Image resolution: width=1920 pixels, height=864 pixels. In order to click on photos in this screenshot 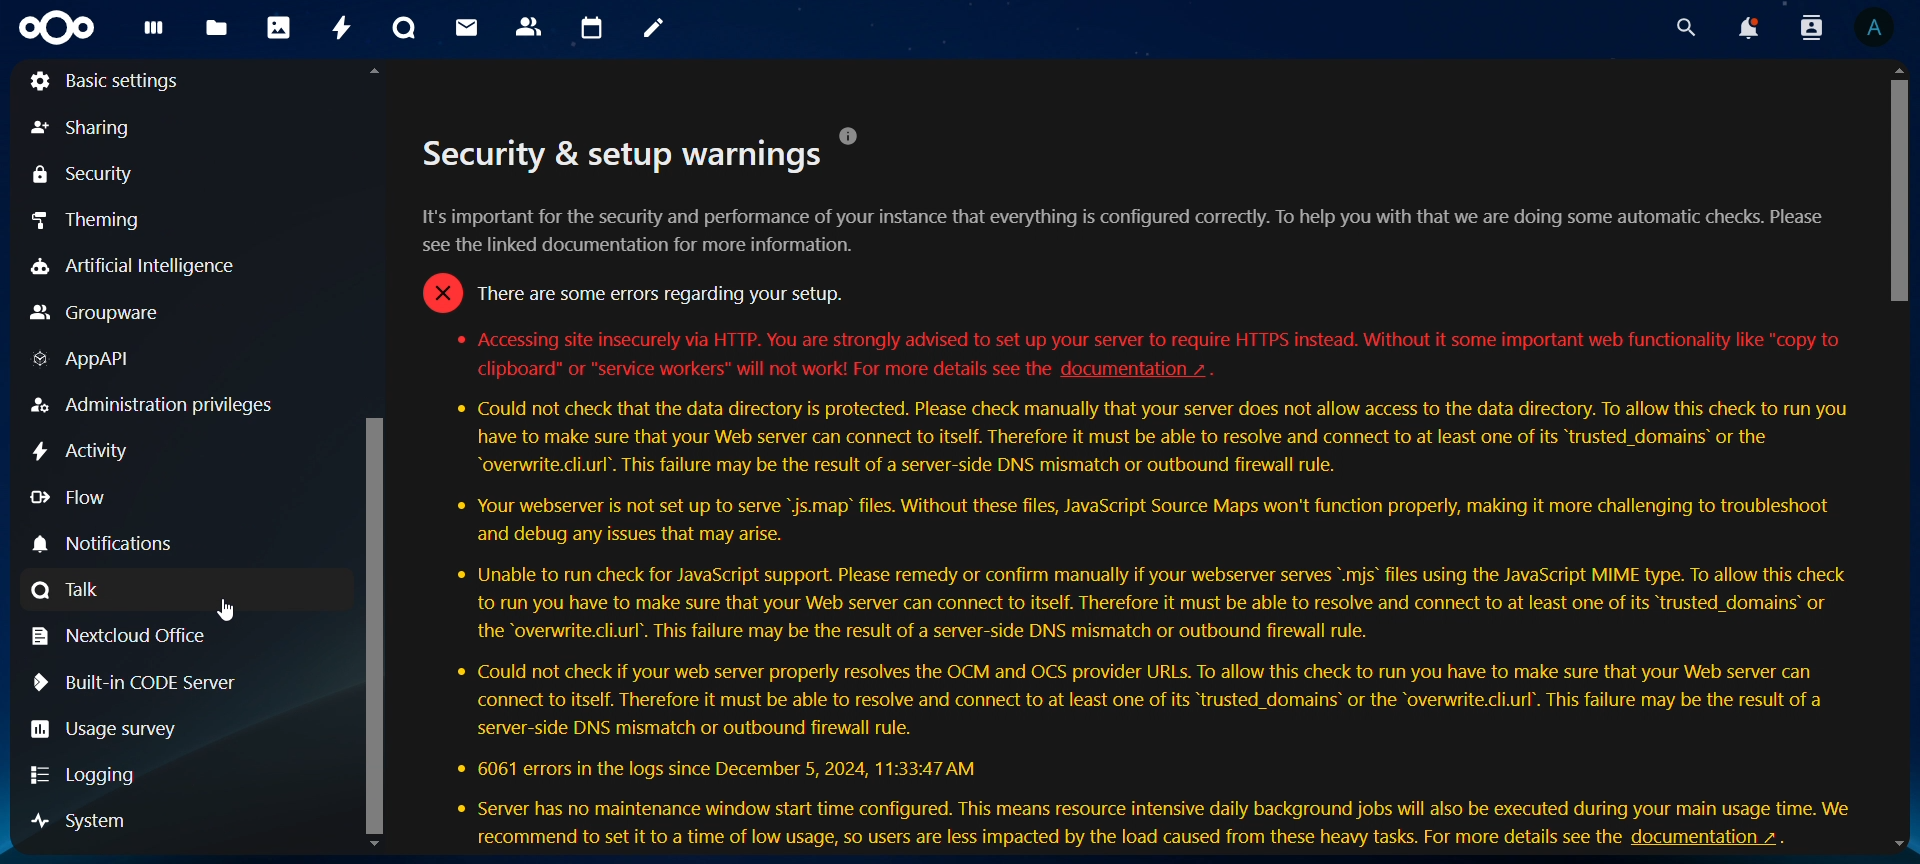, I will do `click(280, 26)`.